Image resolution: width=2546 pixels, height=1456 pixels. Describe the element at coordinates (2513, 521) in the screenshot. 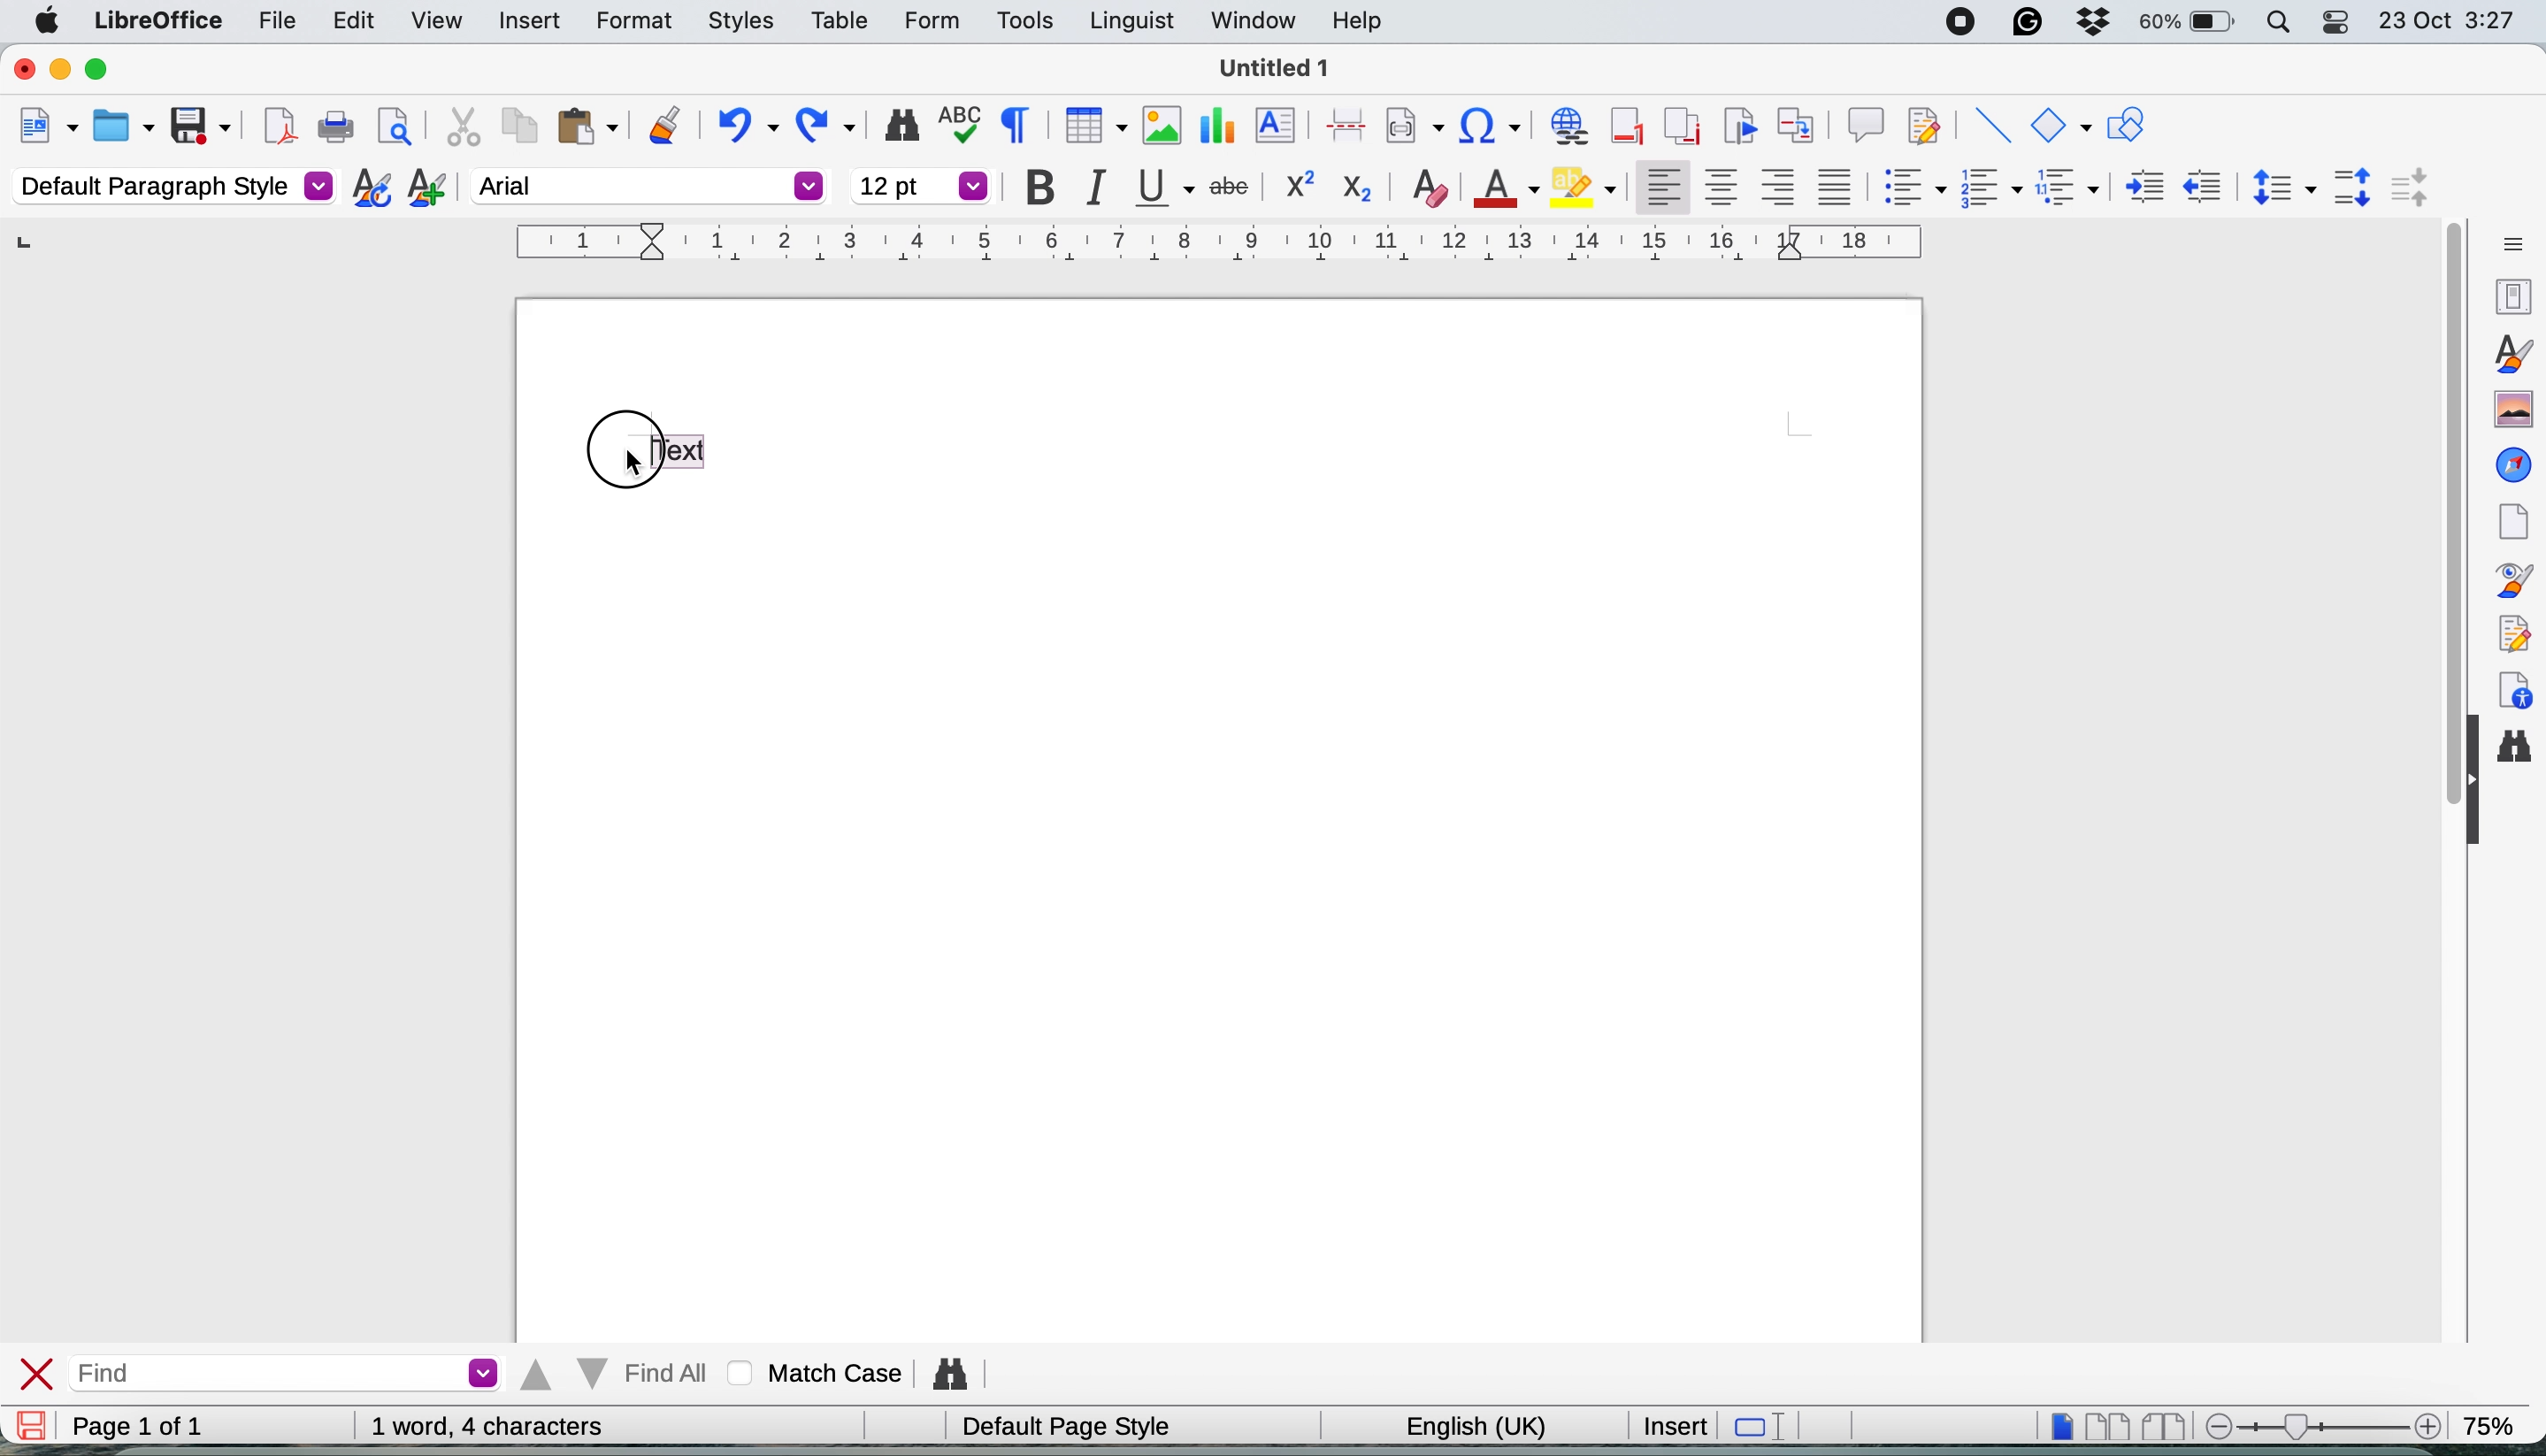

I see `page` at that location.